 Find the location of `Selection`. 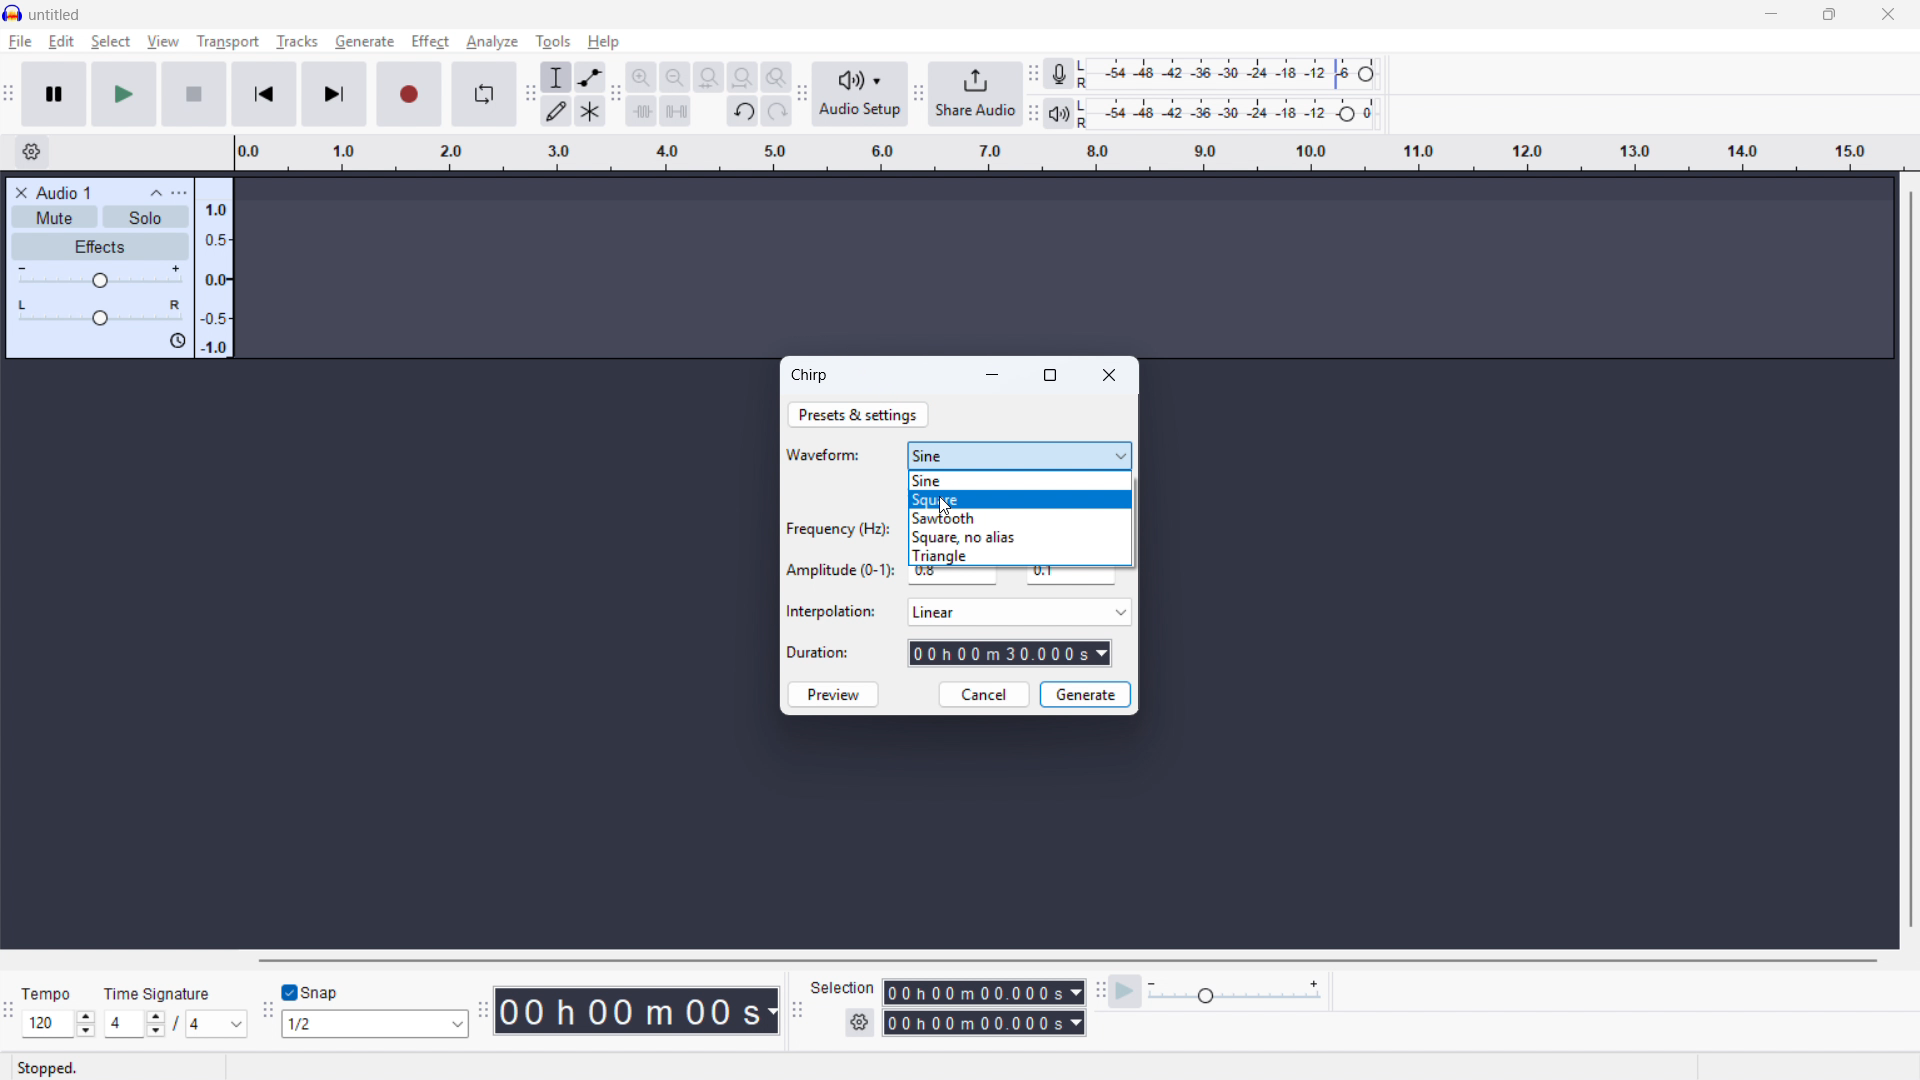

Selection is located at coordinates (845, 989).